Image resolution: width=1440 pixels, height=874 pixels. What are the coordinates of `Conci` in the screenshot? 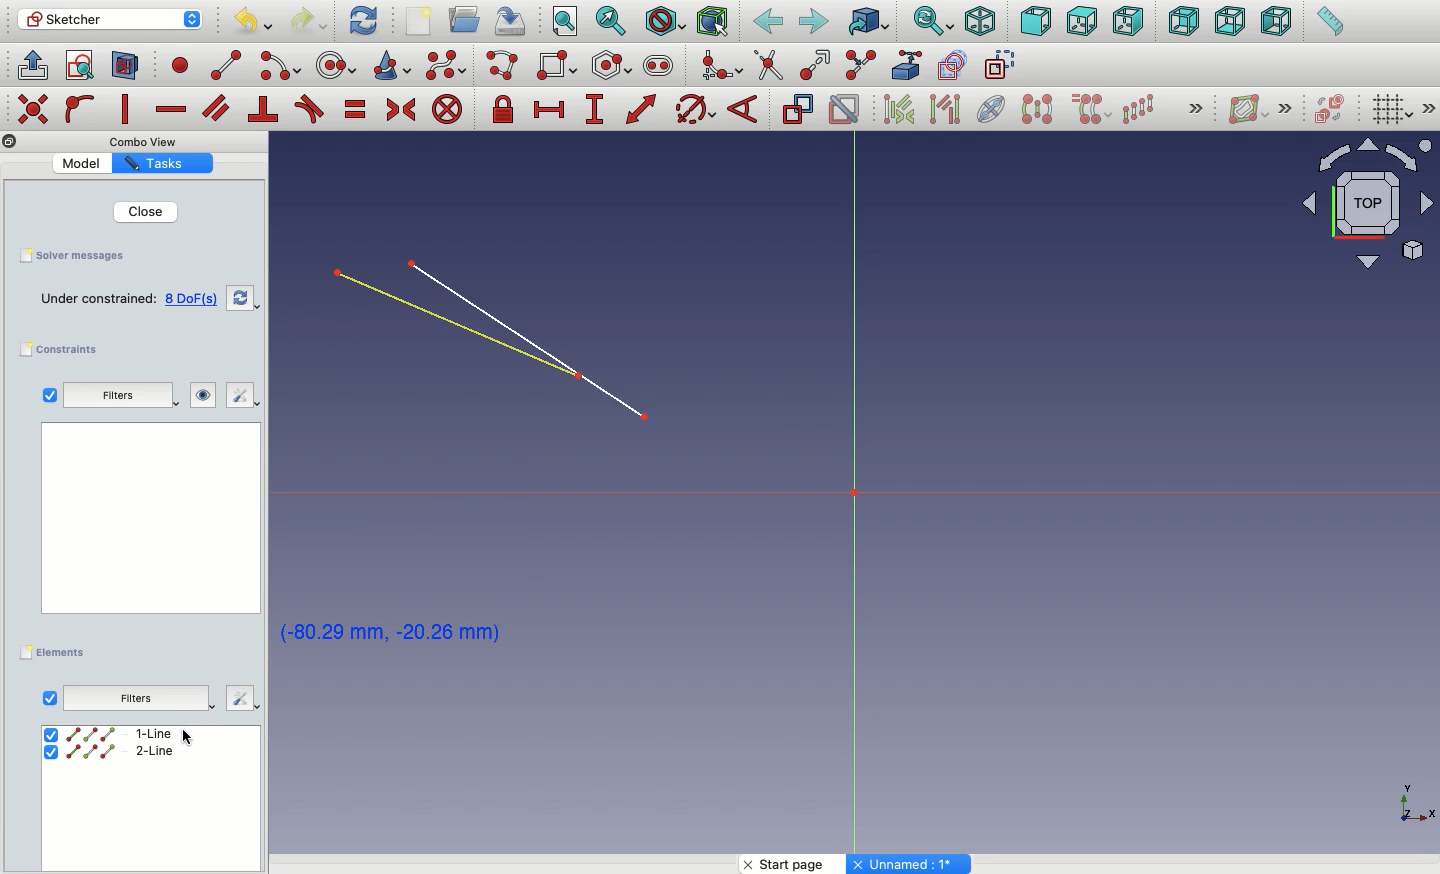 It's located at (393, 65).